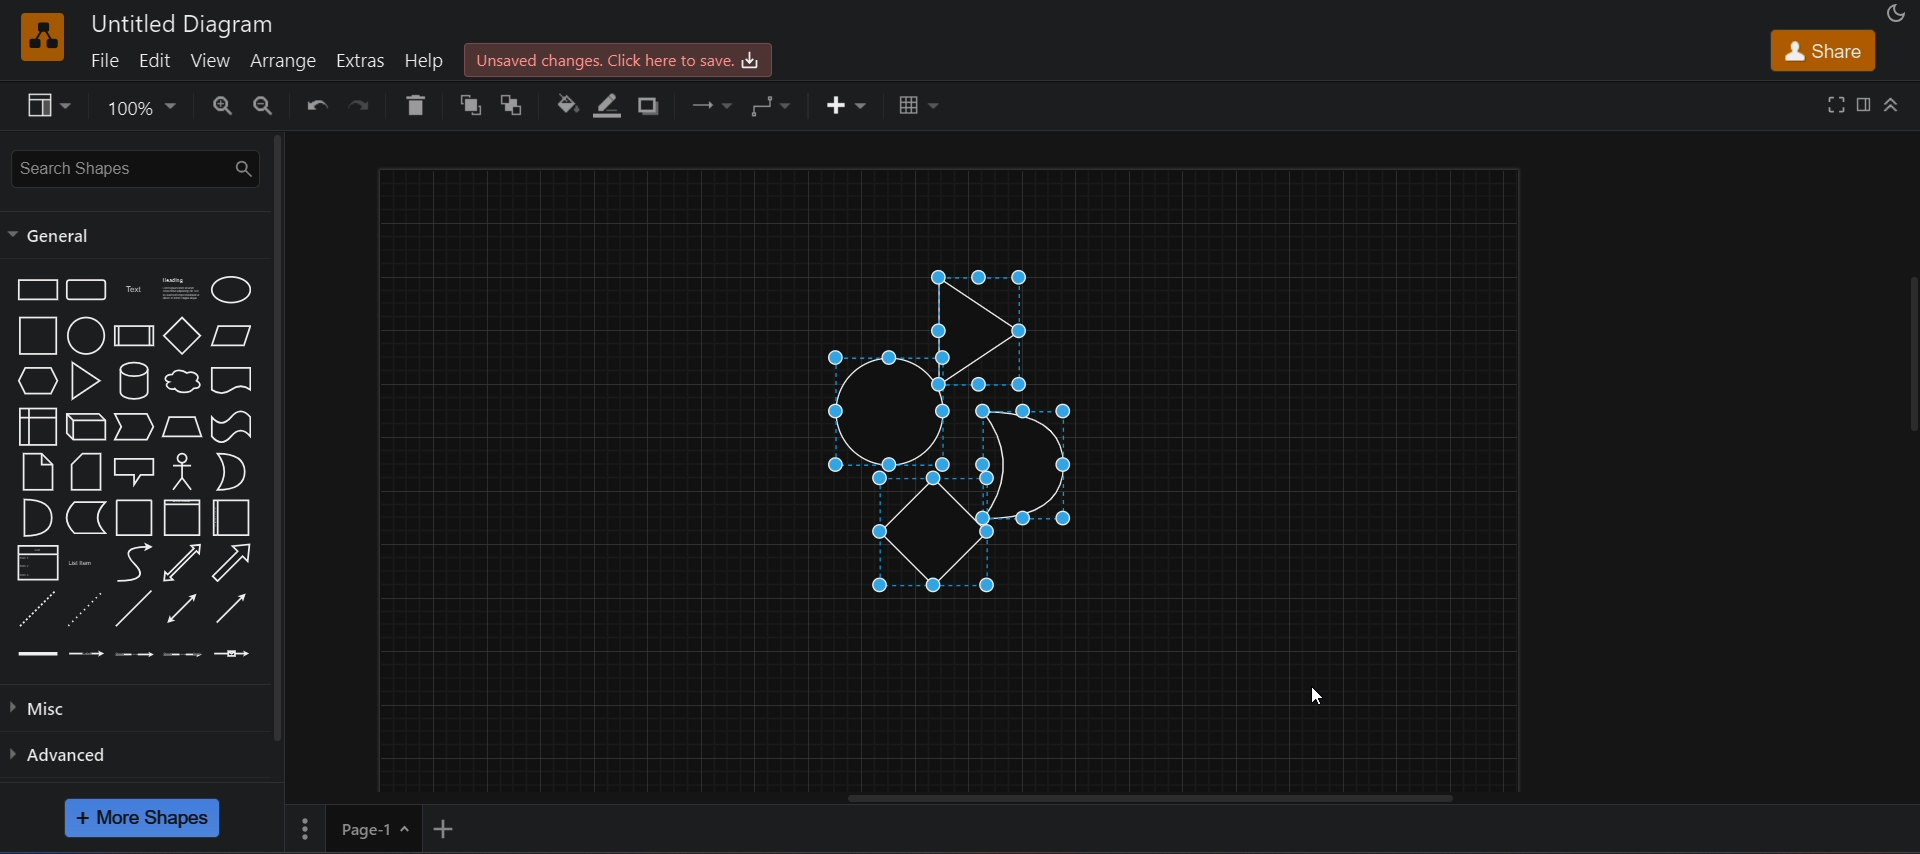 The width and height of the screenshot is (1920, 854). What do you see at coordinates (83, 472) in the screenshot?
I see `card` at bounding box center [83, 472].